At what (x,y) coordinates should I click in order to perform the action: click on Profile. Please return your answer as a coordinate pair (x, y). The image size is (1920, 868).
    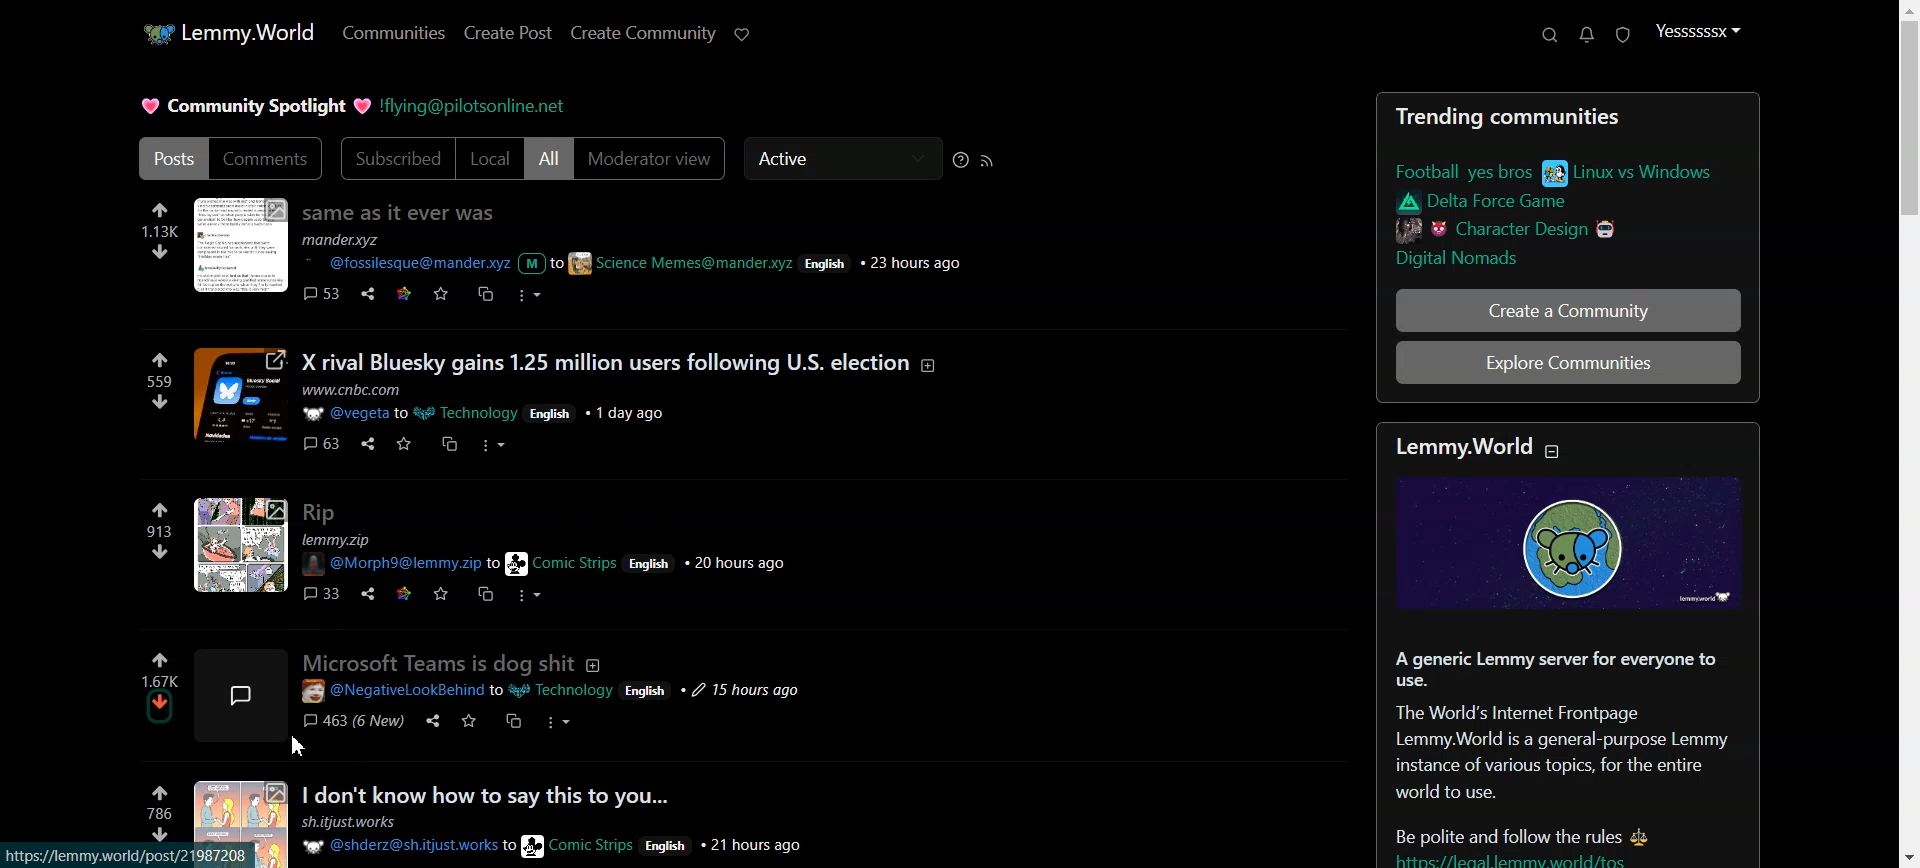
    Looking at the image, I should click on (1696, 30).